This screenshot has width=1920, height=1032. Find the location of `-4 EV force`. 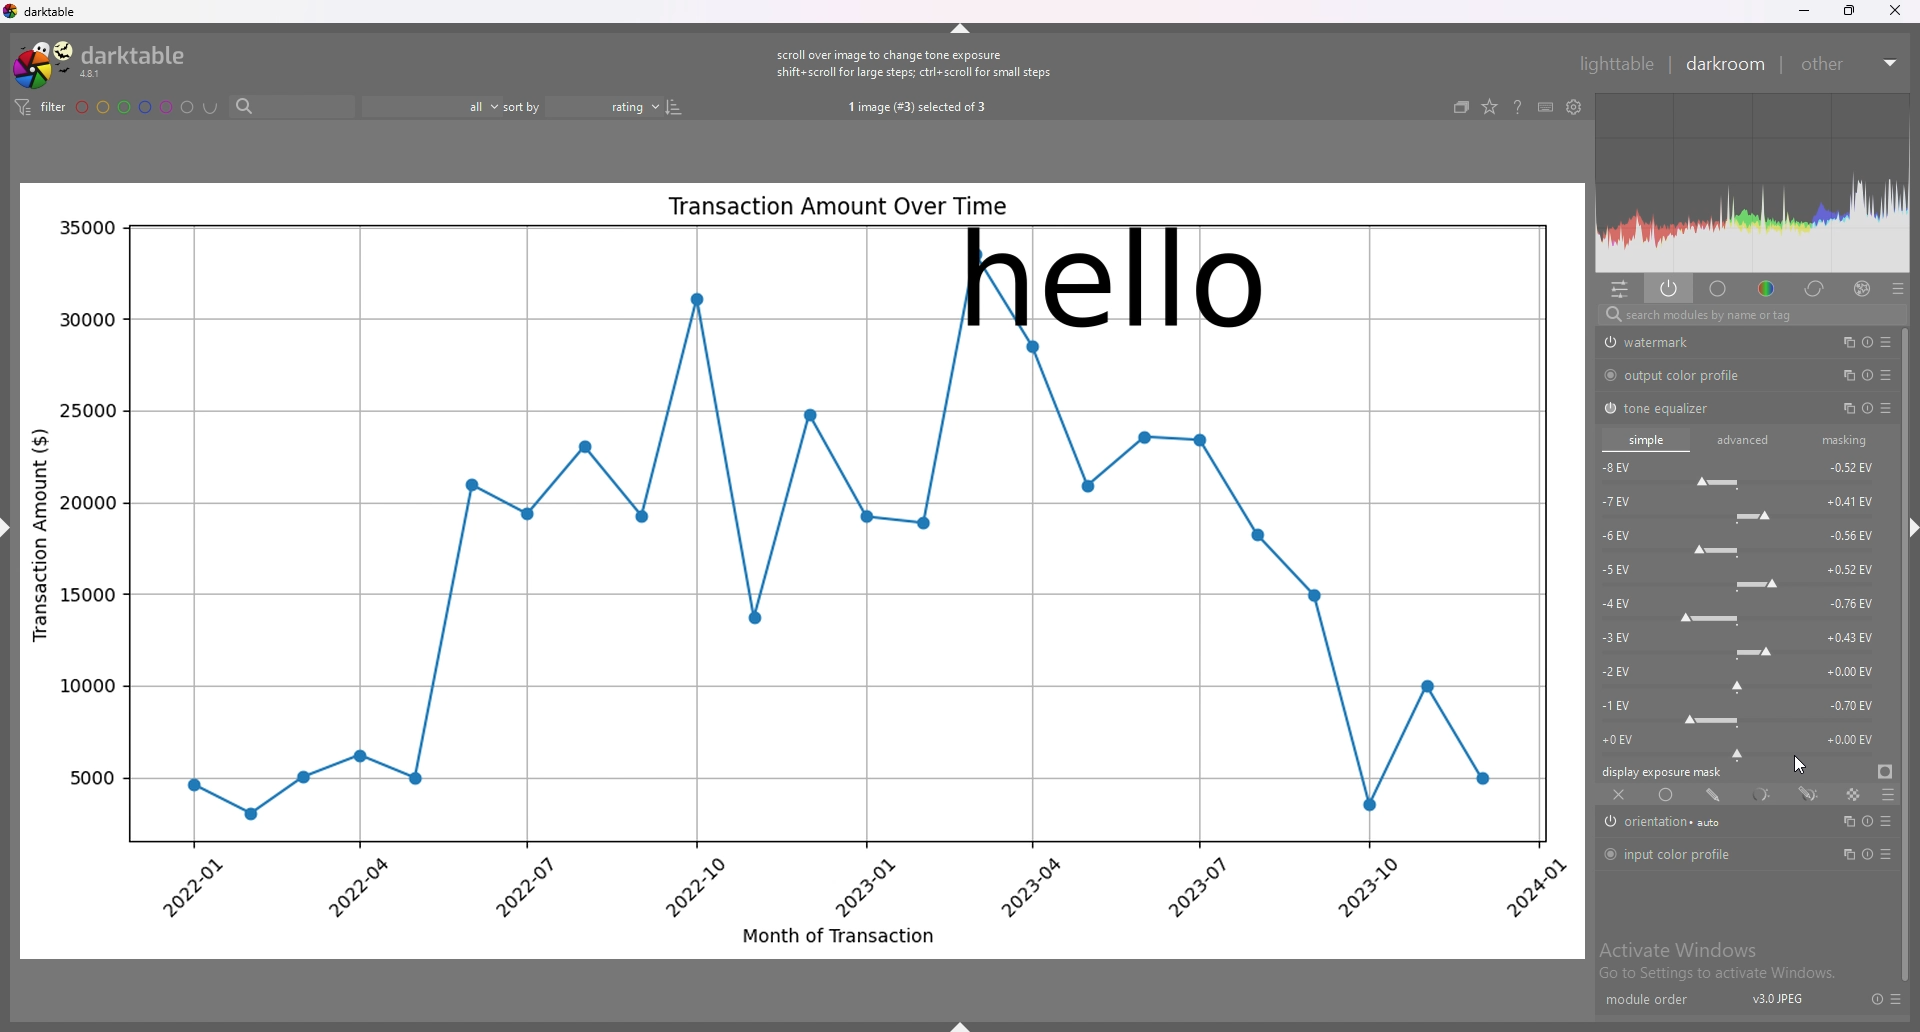

-4 EV force is located at coordinates (1742, 609).